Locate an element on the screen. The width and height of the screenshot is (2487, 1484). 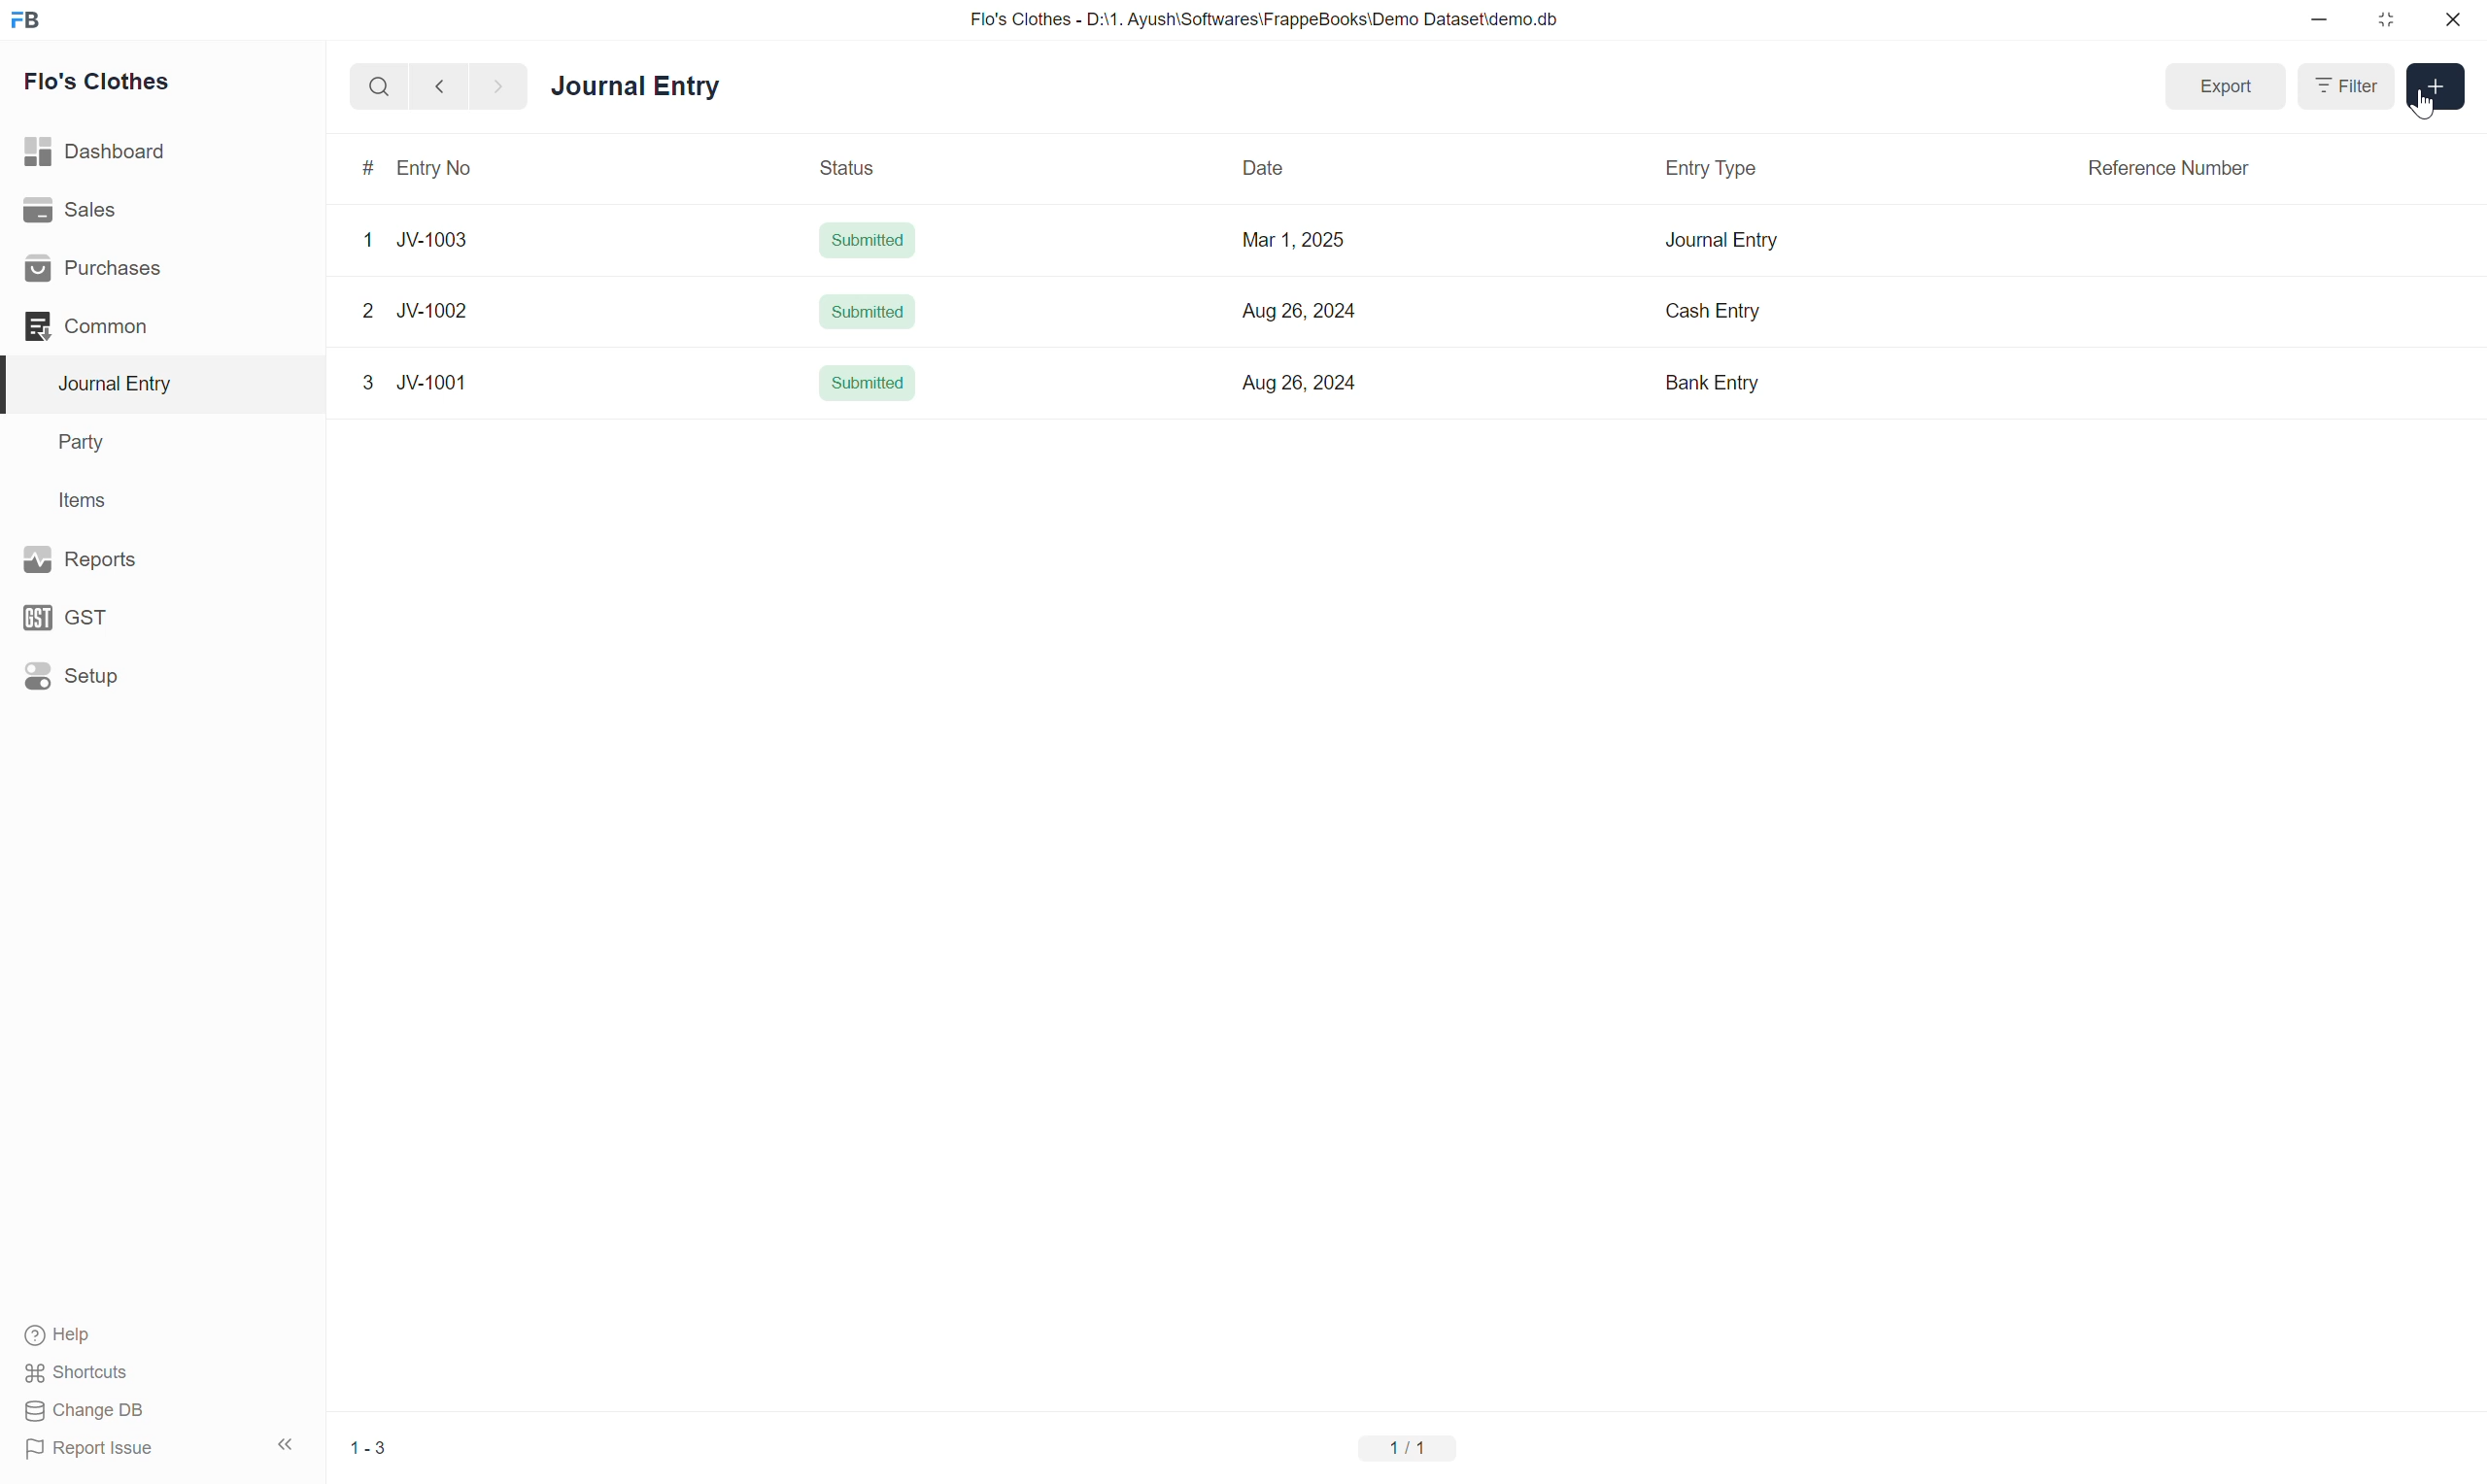
JV-1003 is located at coordinates (433, 242).